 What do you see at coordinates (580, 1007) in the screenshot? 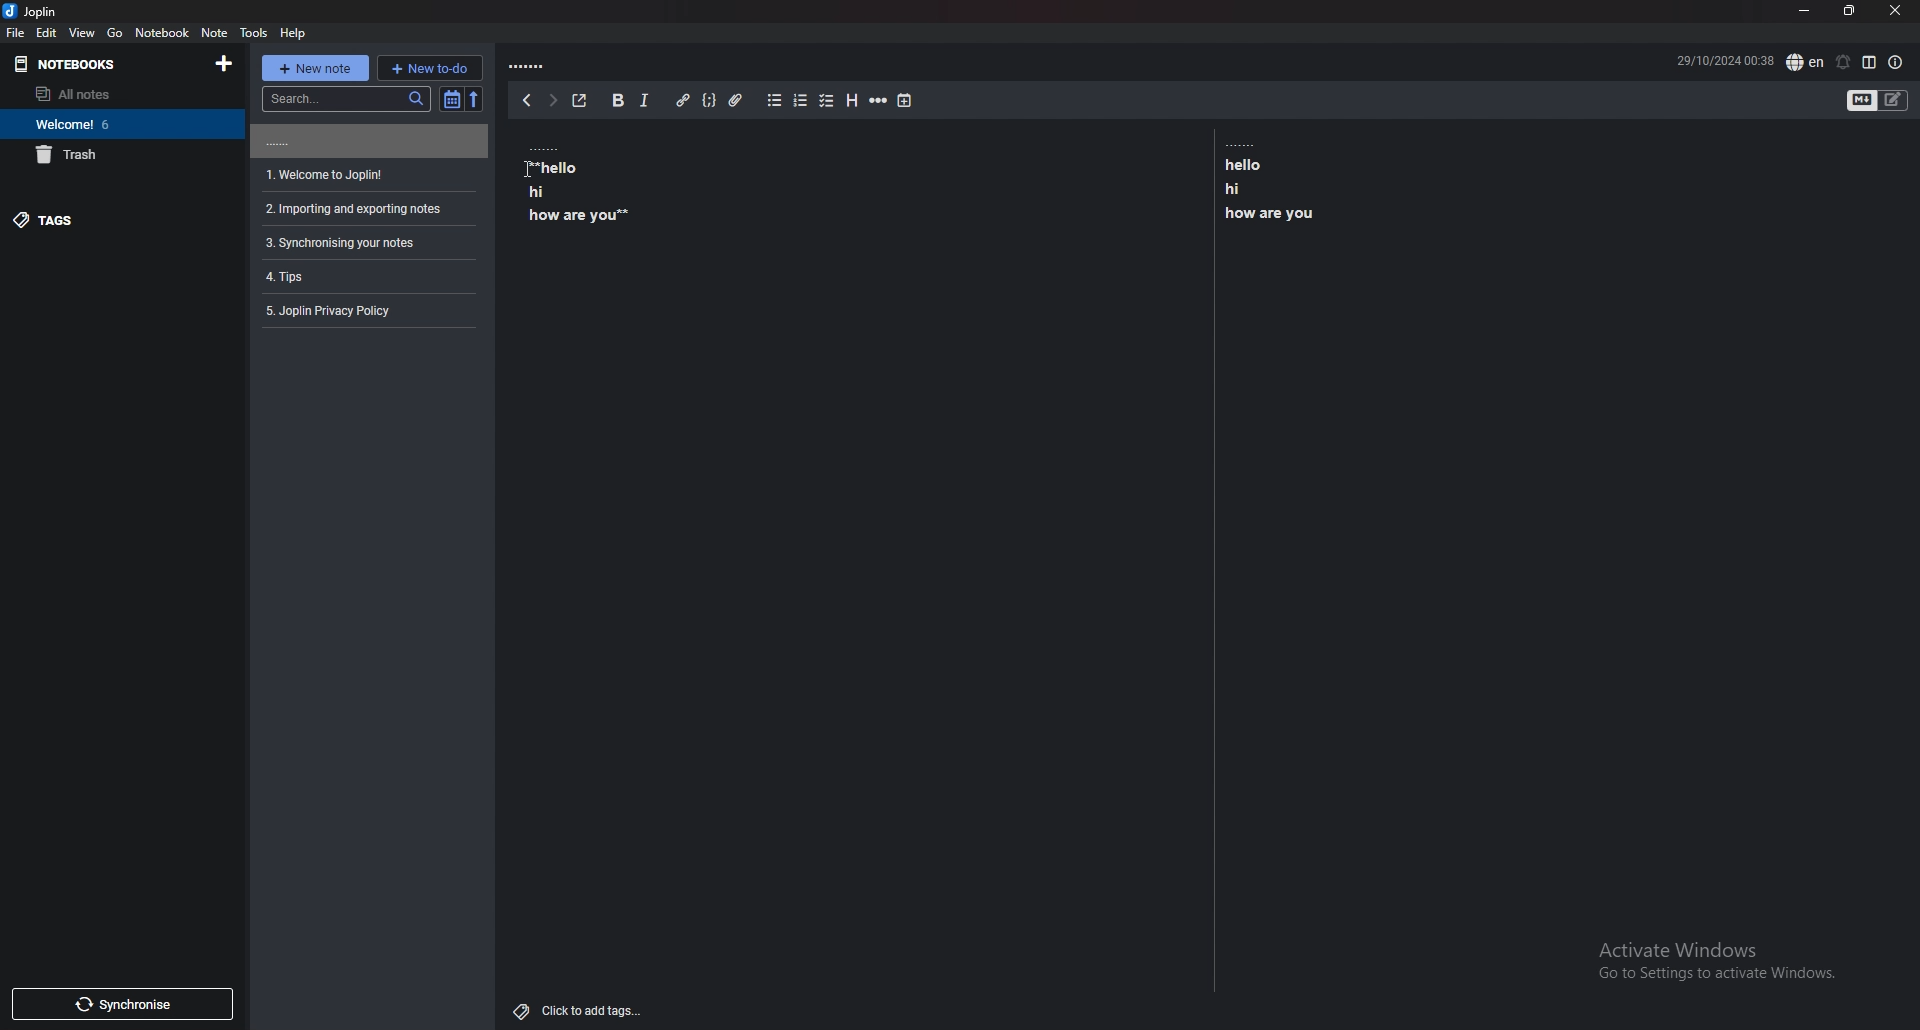
I see `` at bounding box center [580, 1007].